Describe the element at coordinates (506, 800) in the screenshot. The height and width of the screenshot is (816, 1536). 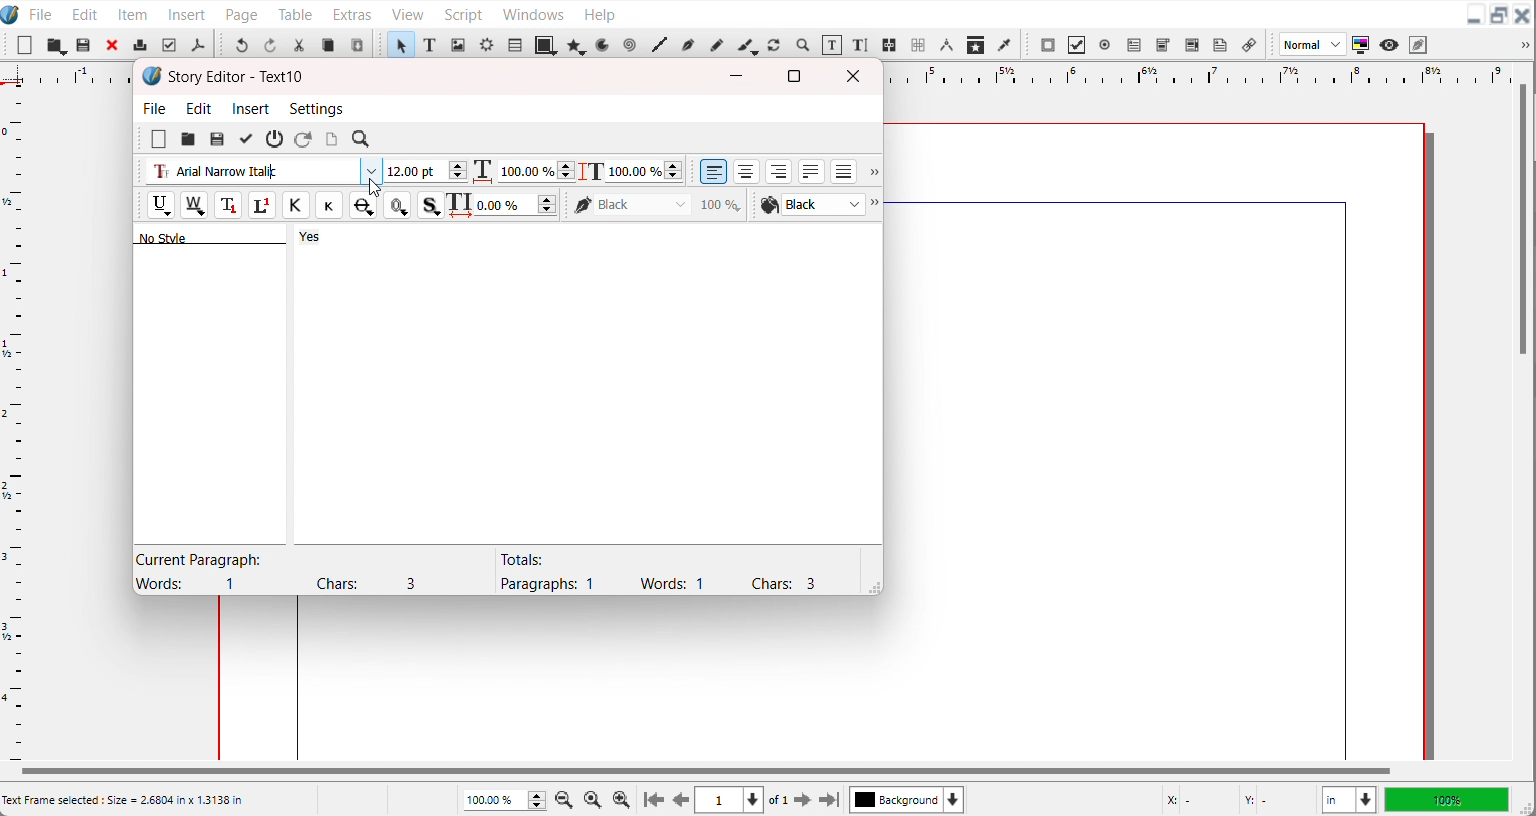
I see `Adjust Zoom` at that location.